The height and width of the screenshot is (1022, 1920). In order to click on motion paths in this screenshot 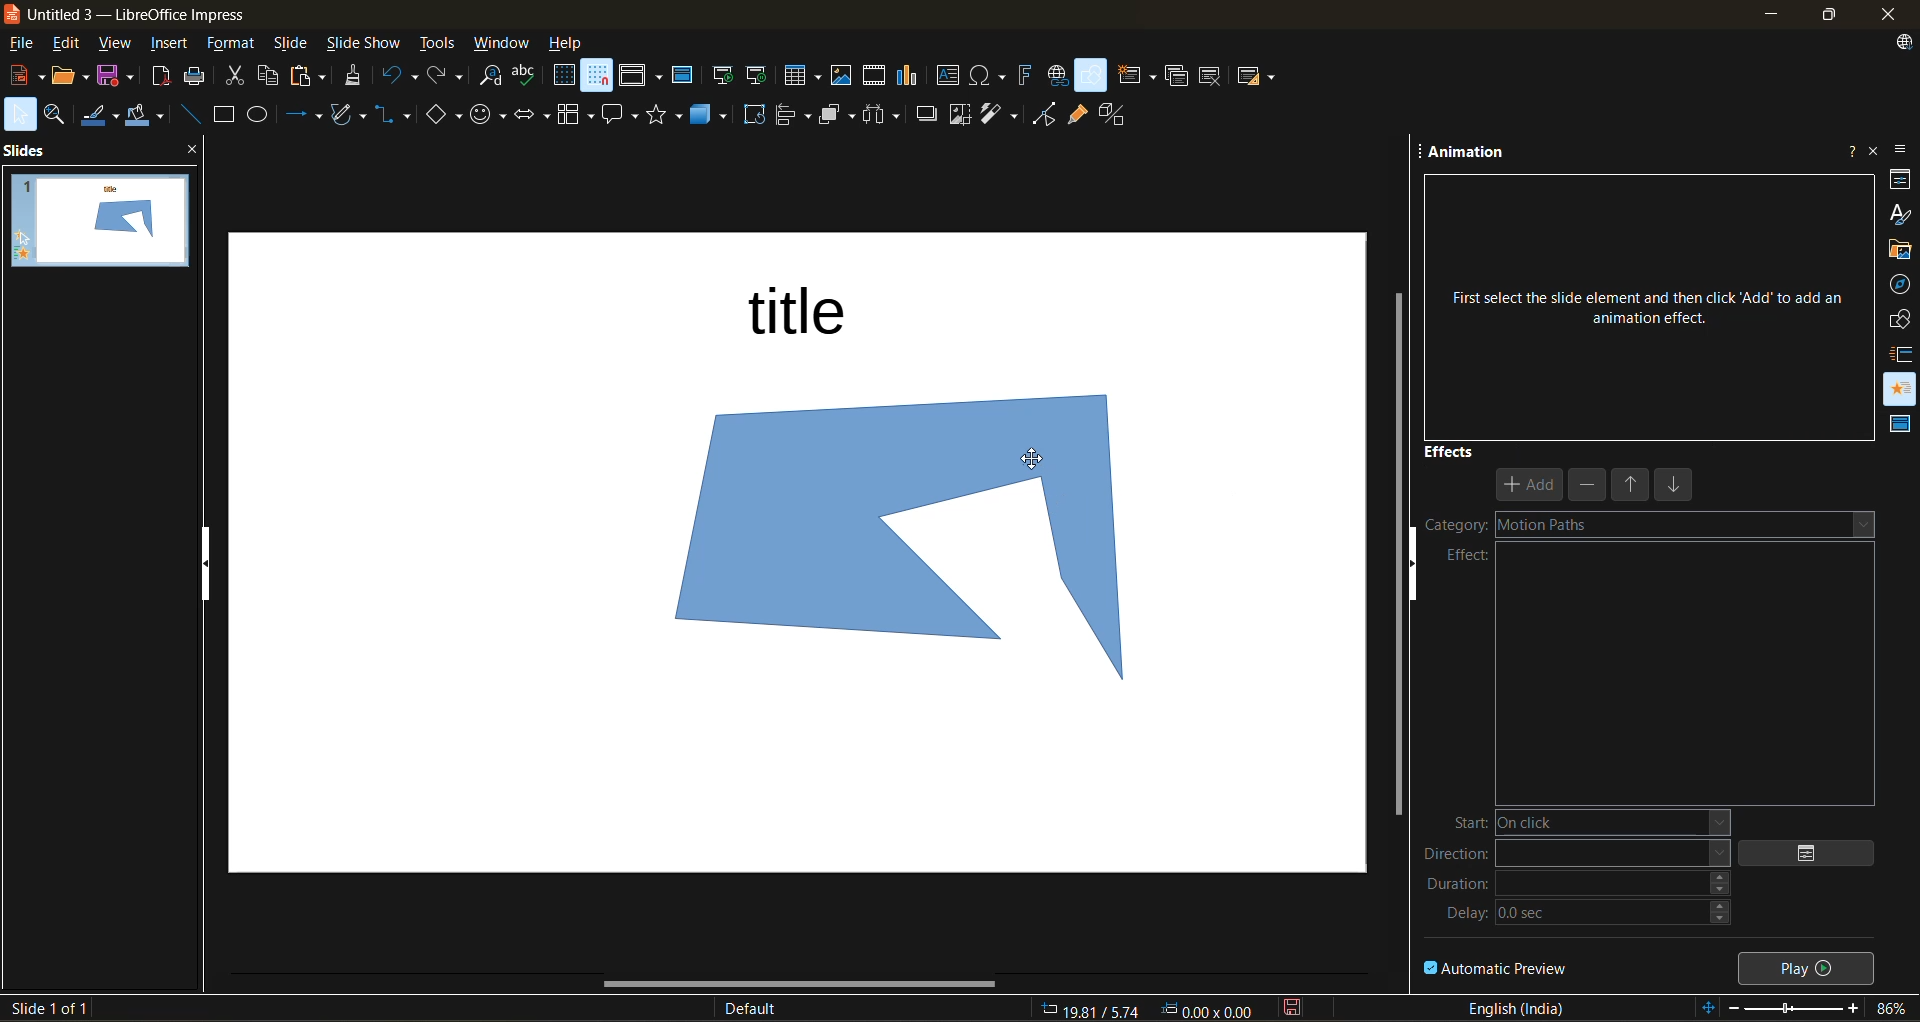, I will do `click(1551, 526)`.